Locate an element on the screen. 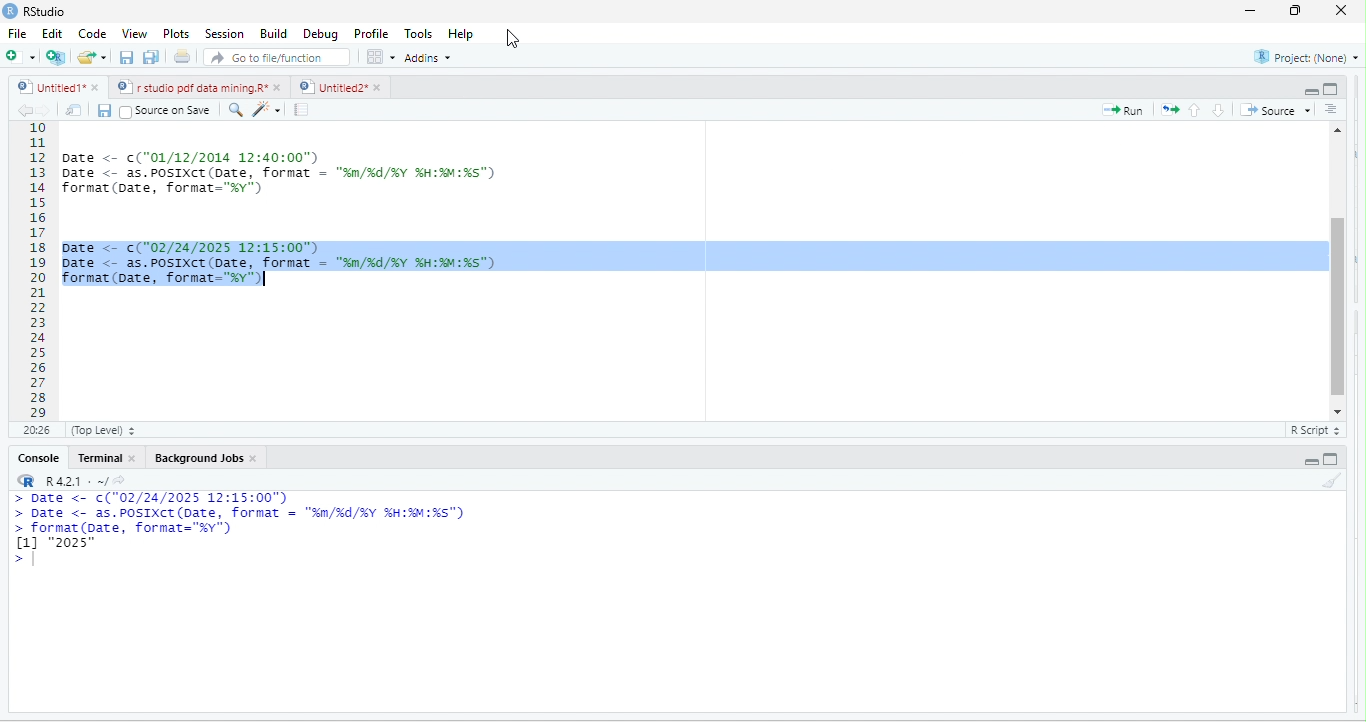 This screenshot has height=722, width=1366. hide r script is located at coordinates (1310, 461).